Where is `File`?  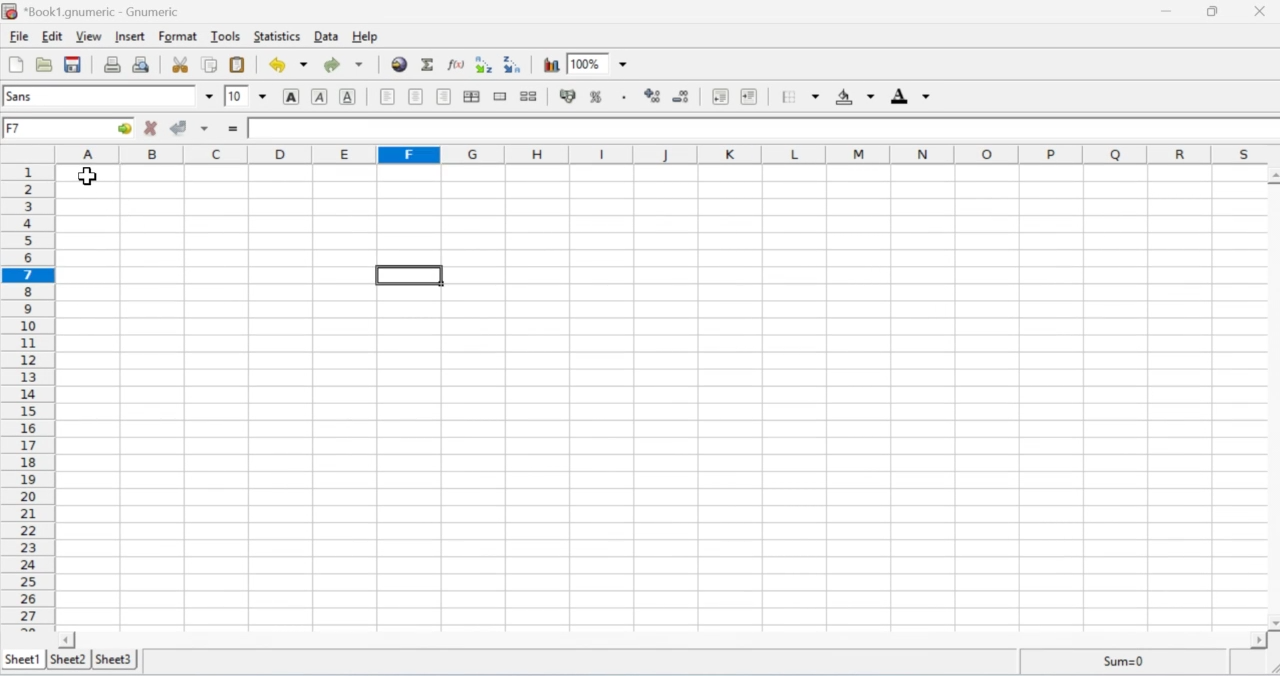
File is located at coordinates (19, 36).